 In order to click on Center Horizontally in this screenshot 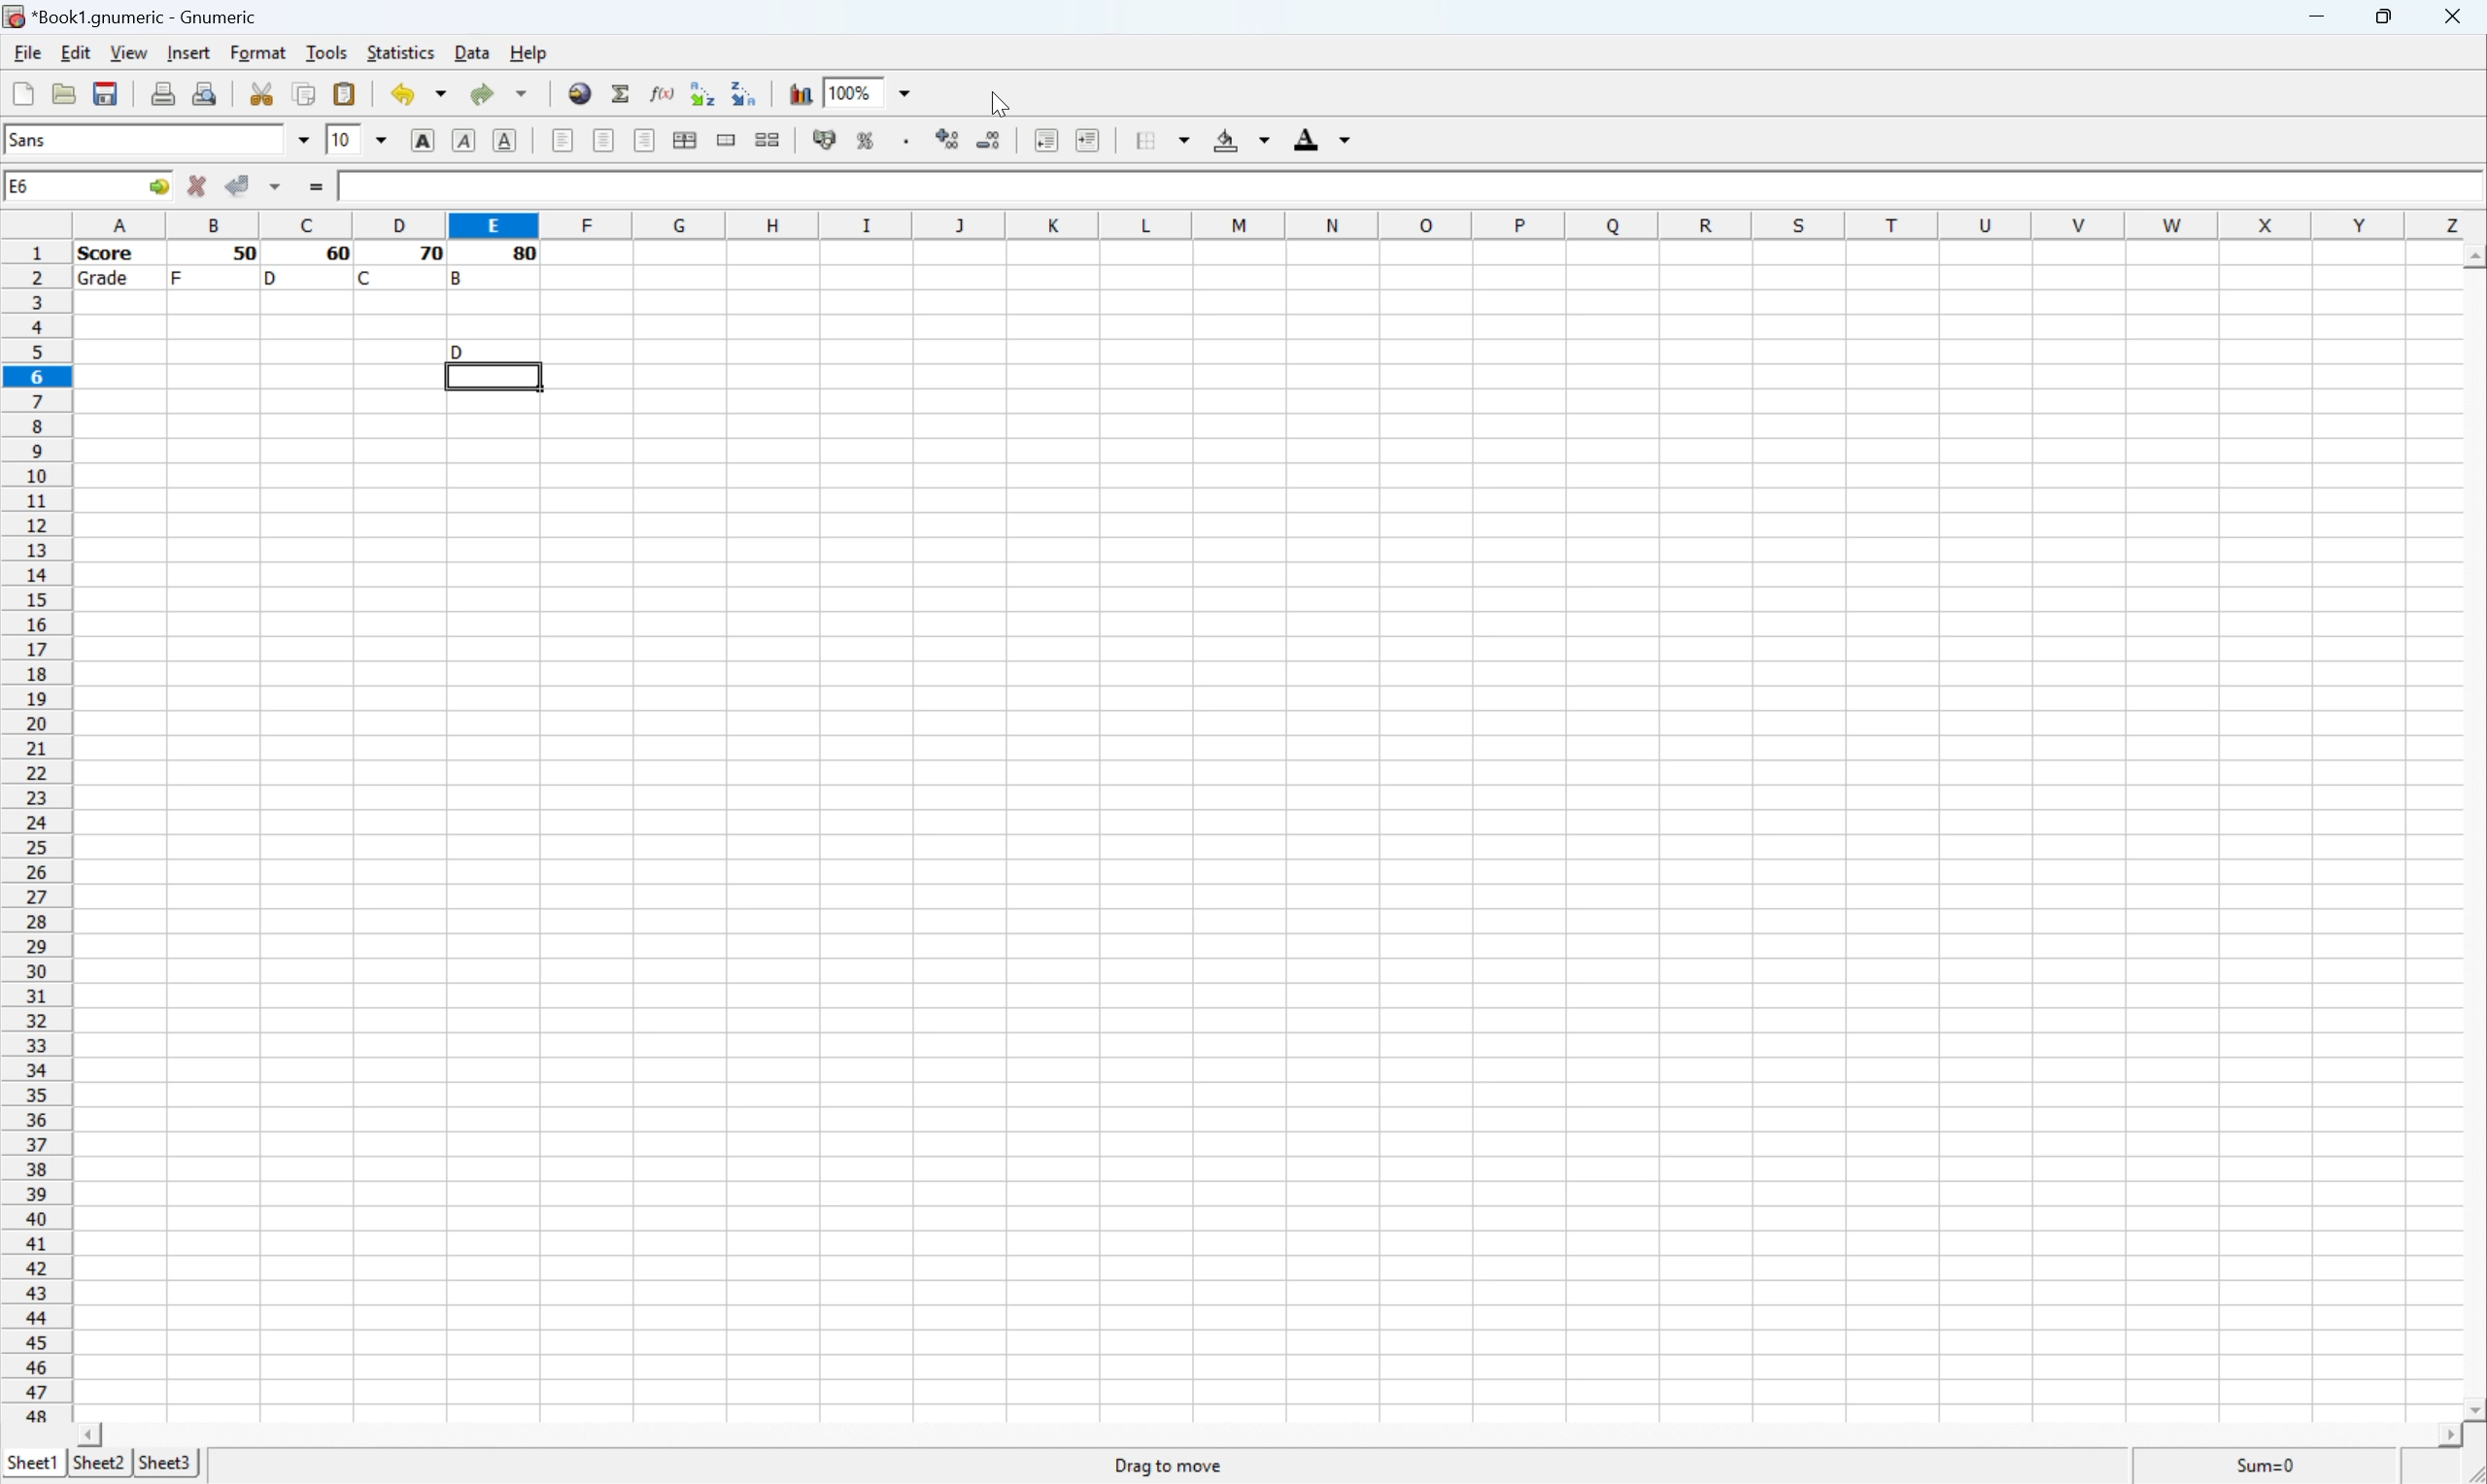, I will do `click(600, 142)`.